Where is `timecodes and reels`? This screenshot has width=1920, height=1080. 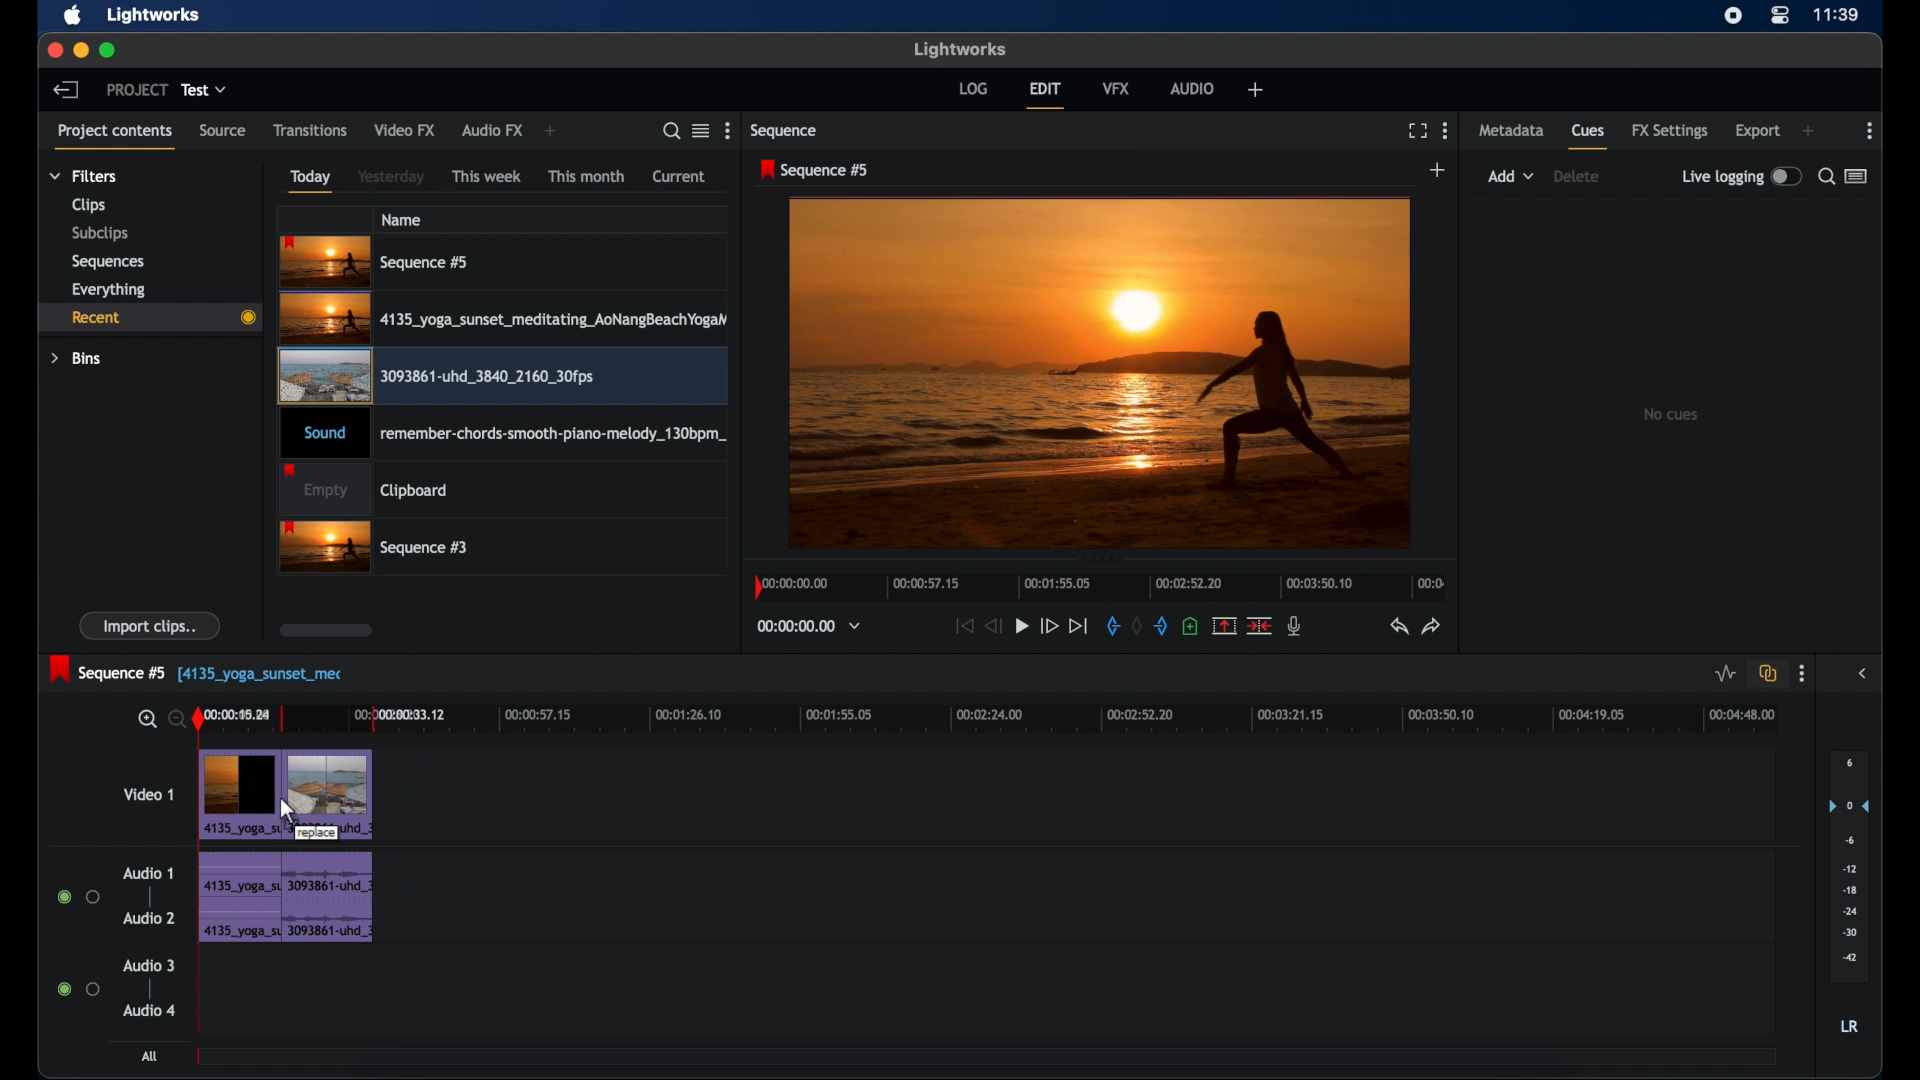
timecodes and reels is located at coordinates (814, 625).